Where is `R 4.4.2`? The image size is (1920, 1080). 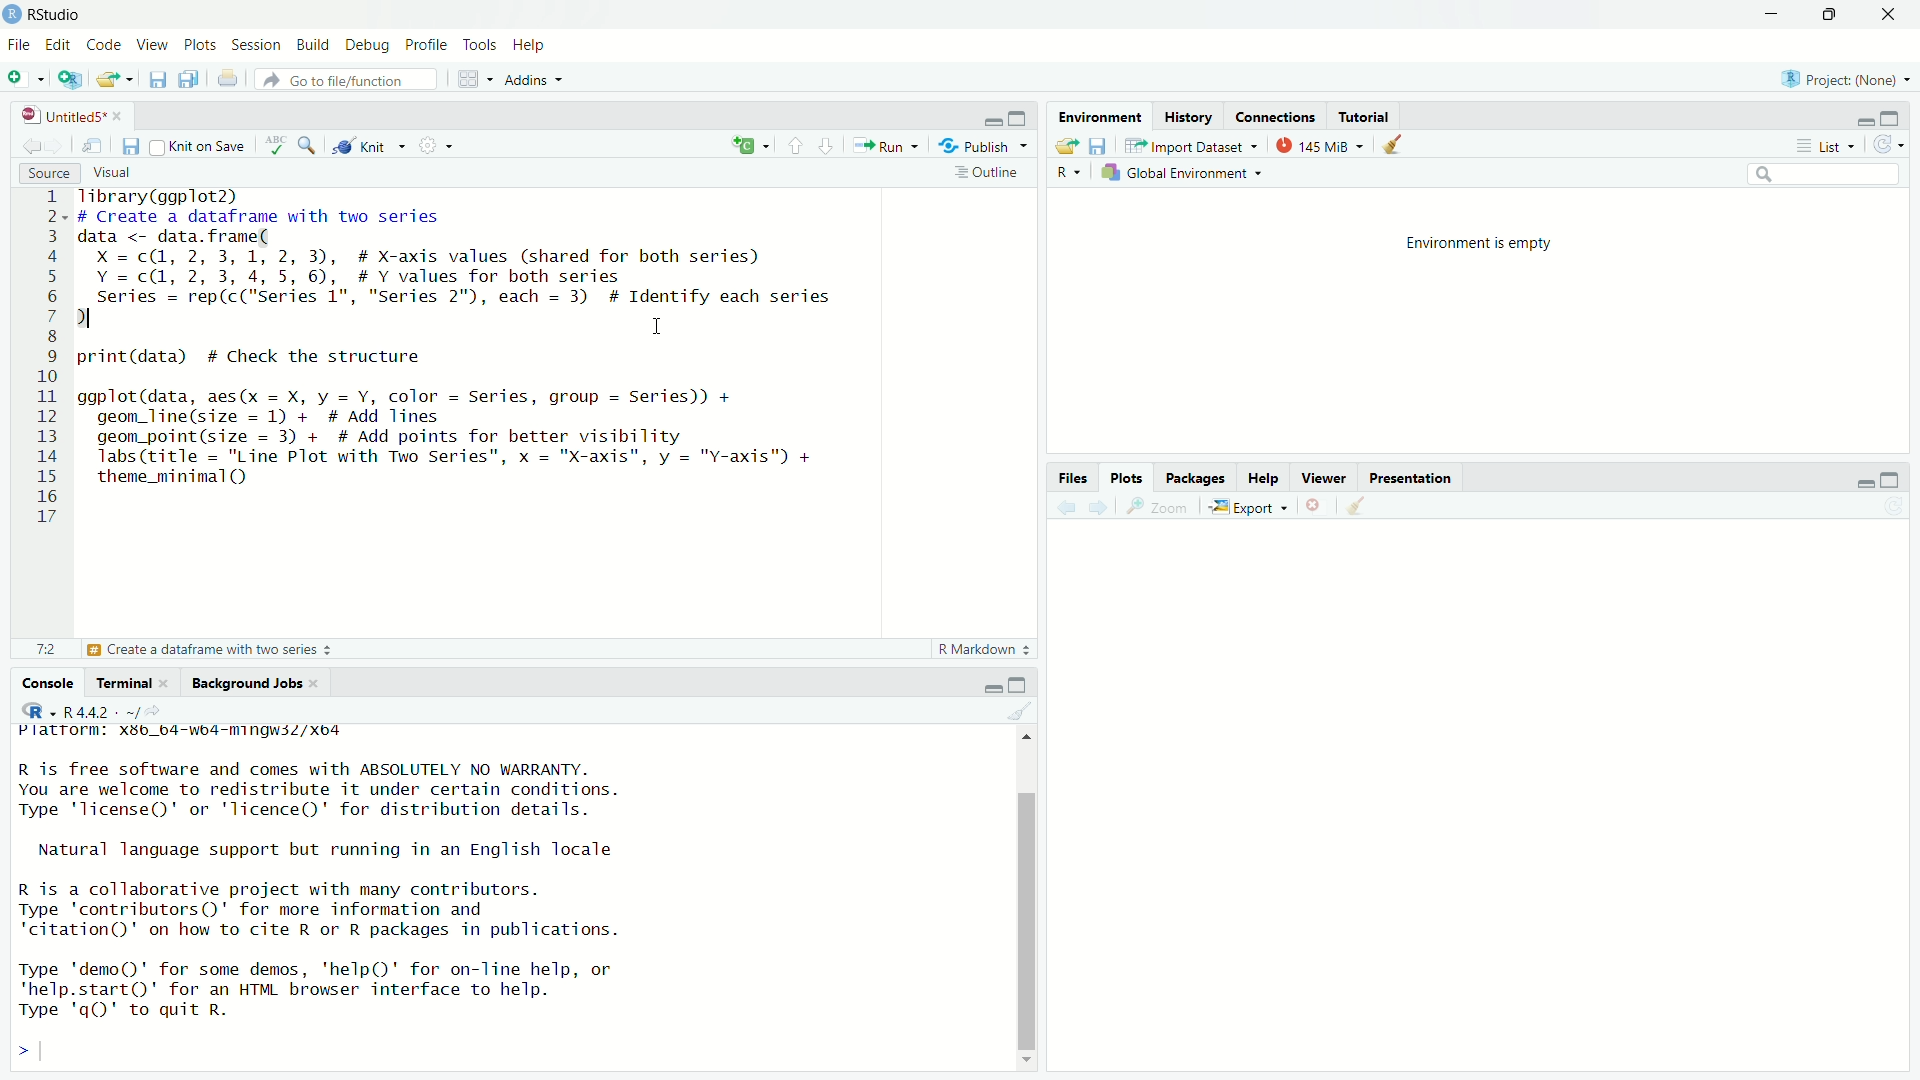 R 4.4.2 is located at coordinates (96, 711).